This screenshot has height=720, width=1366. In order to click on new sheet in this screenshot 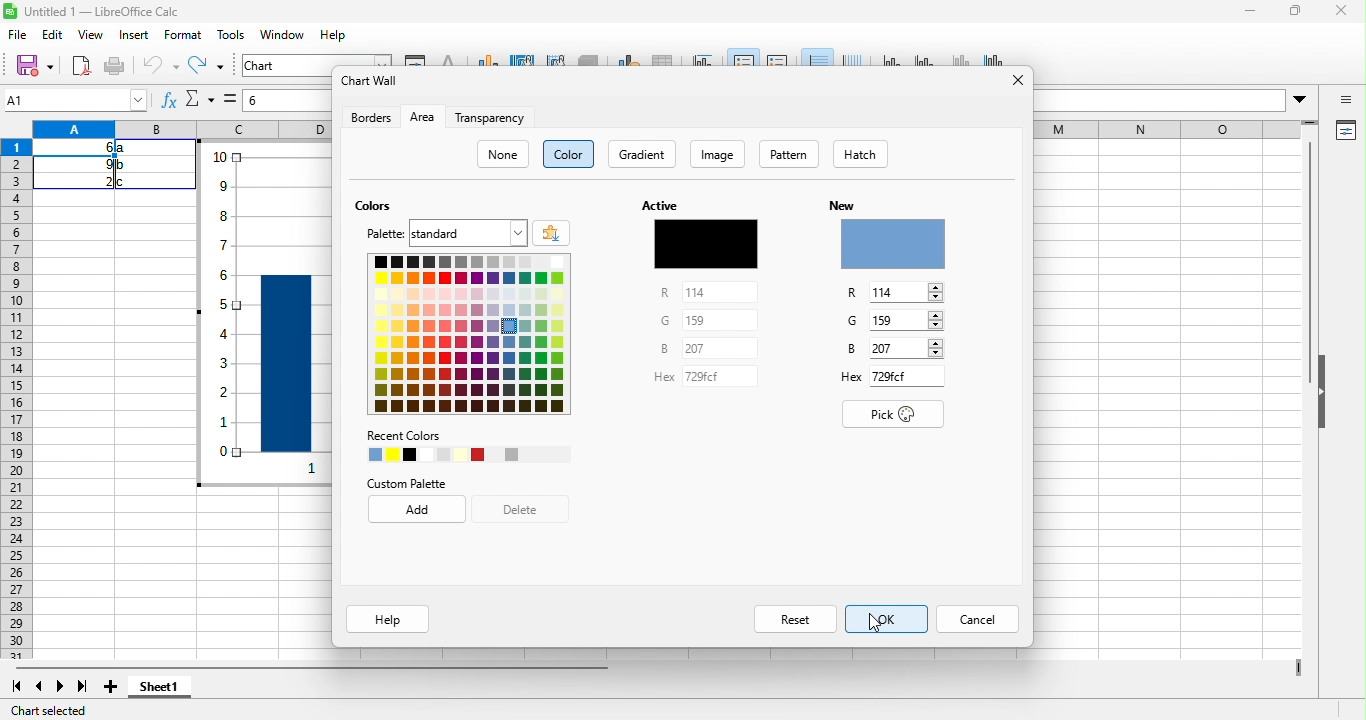, I will do `click(113, 690)`.